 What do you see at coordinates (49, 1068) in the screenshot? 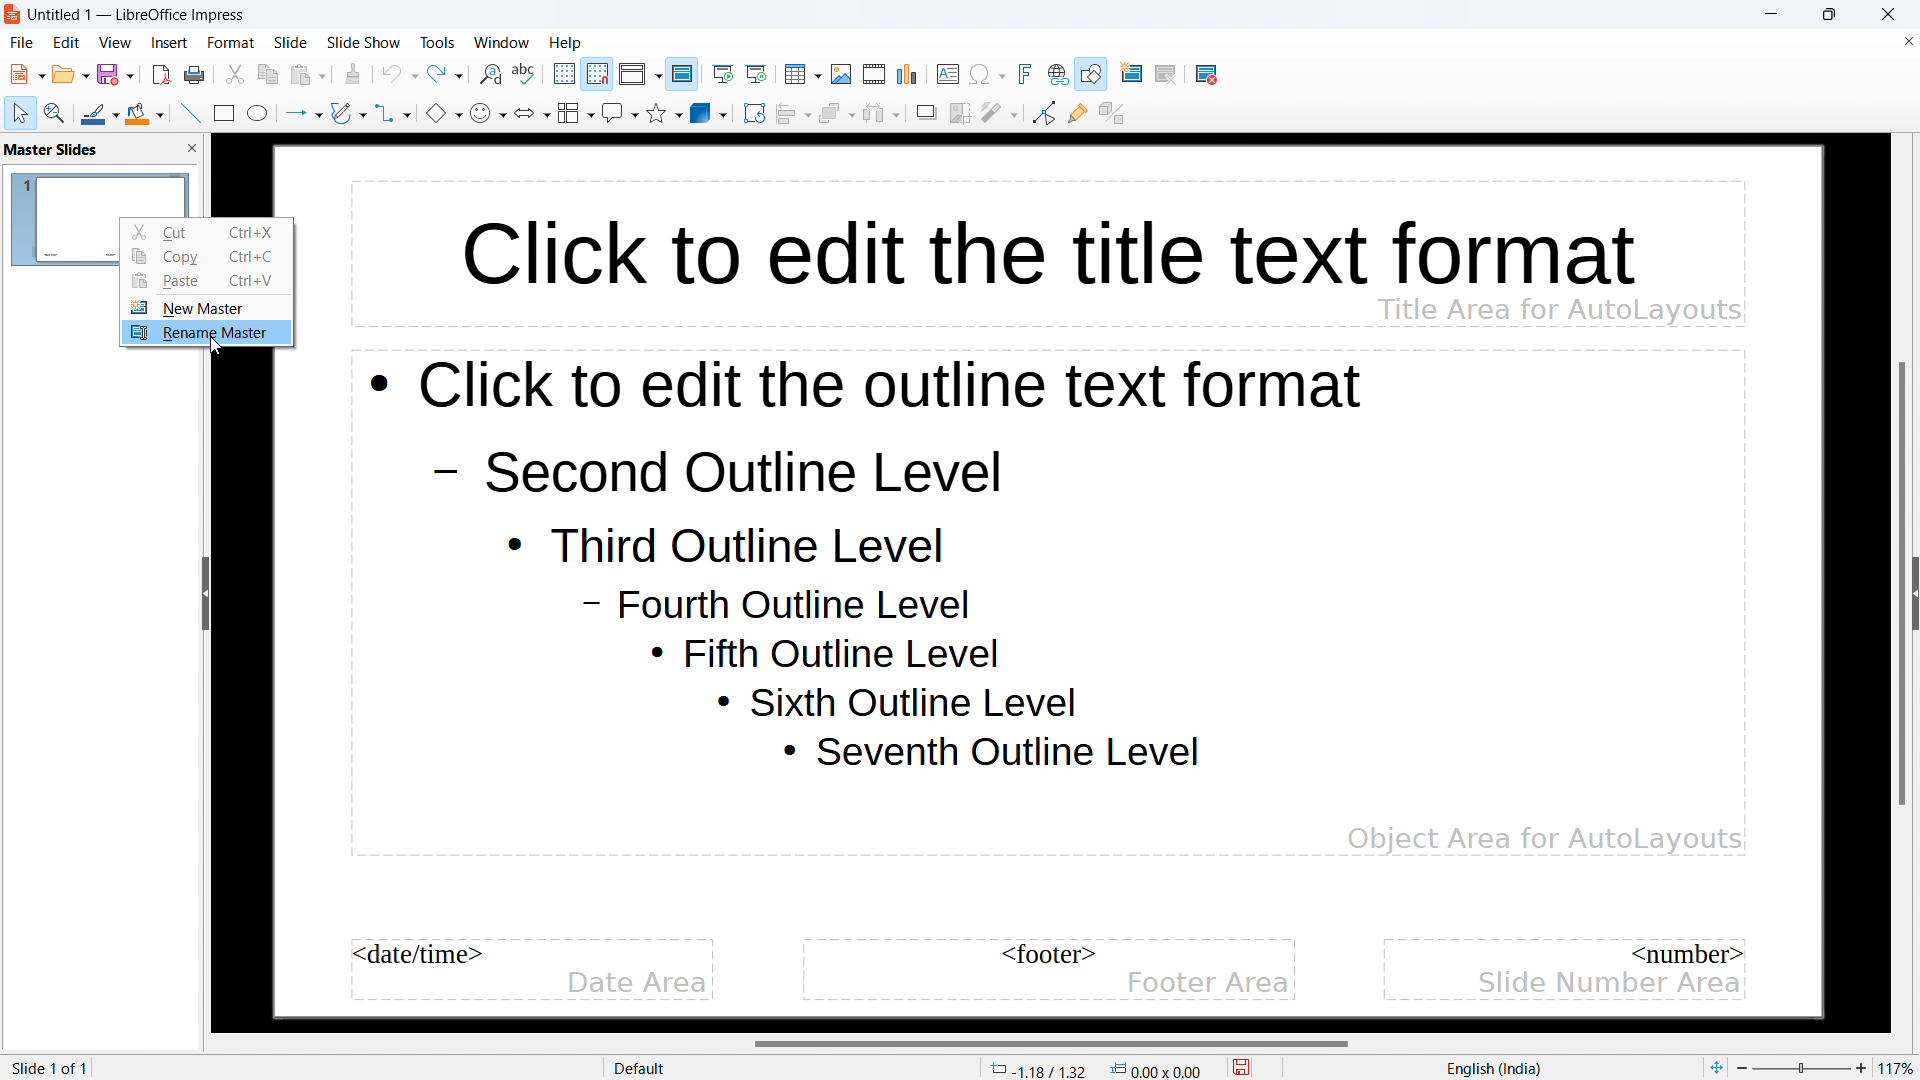
I see `slide 1 of 1` at bounding box center [49, 1068].